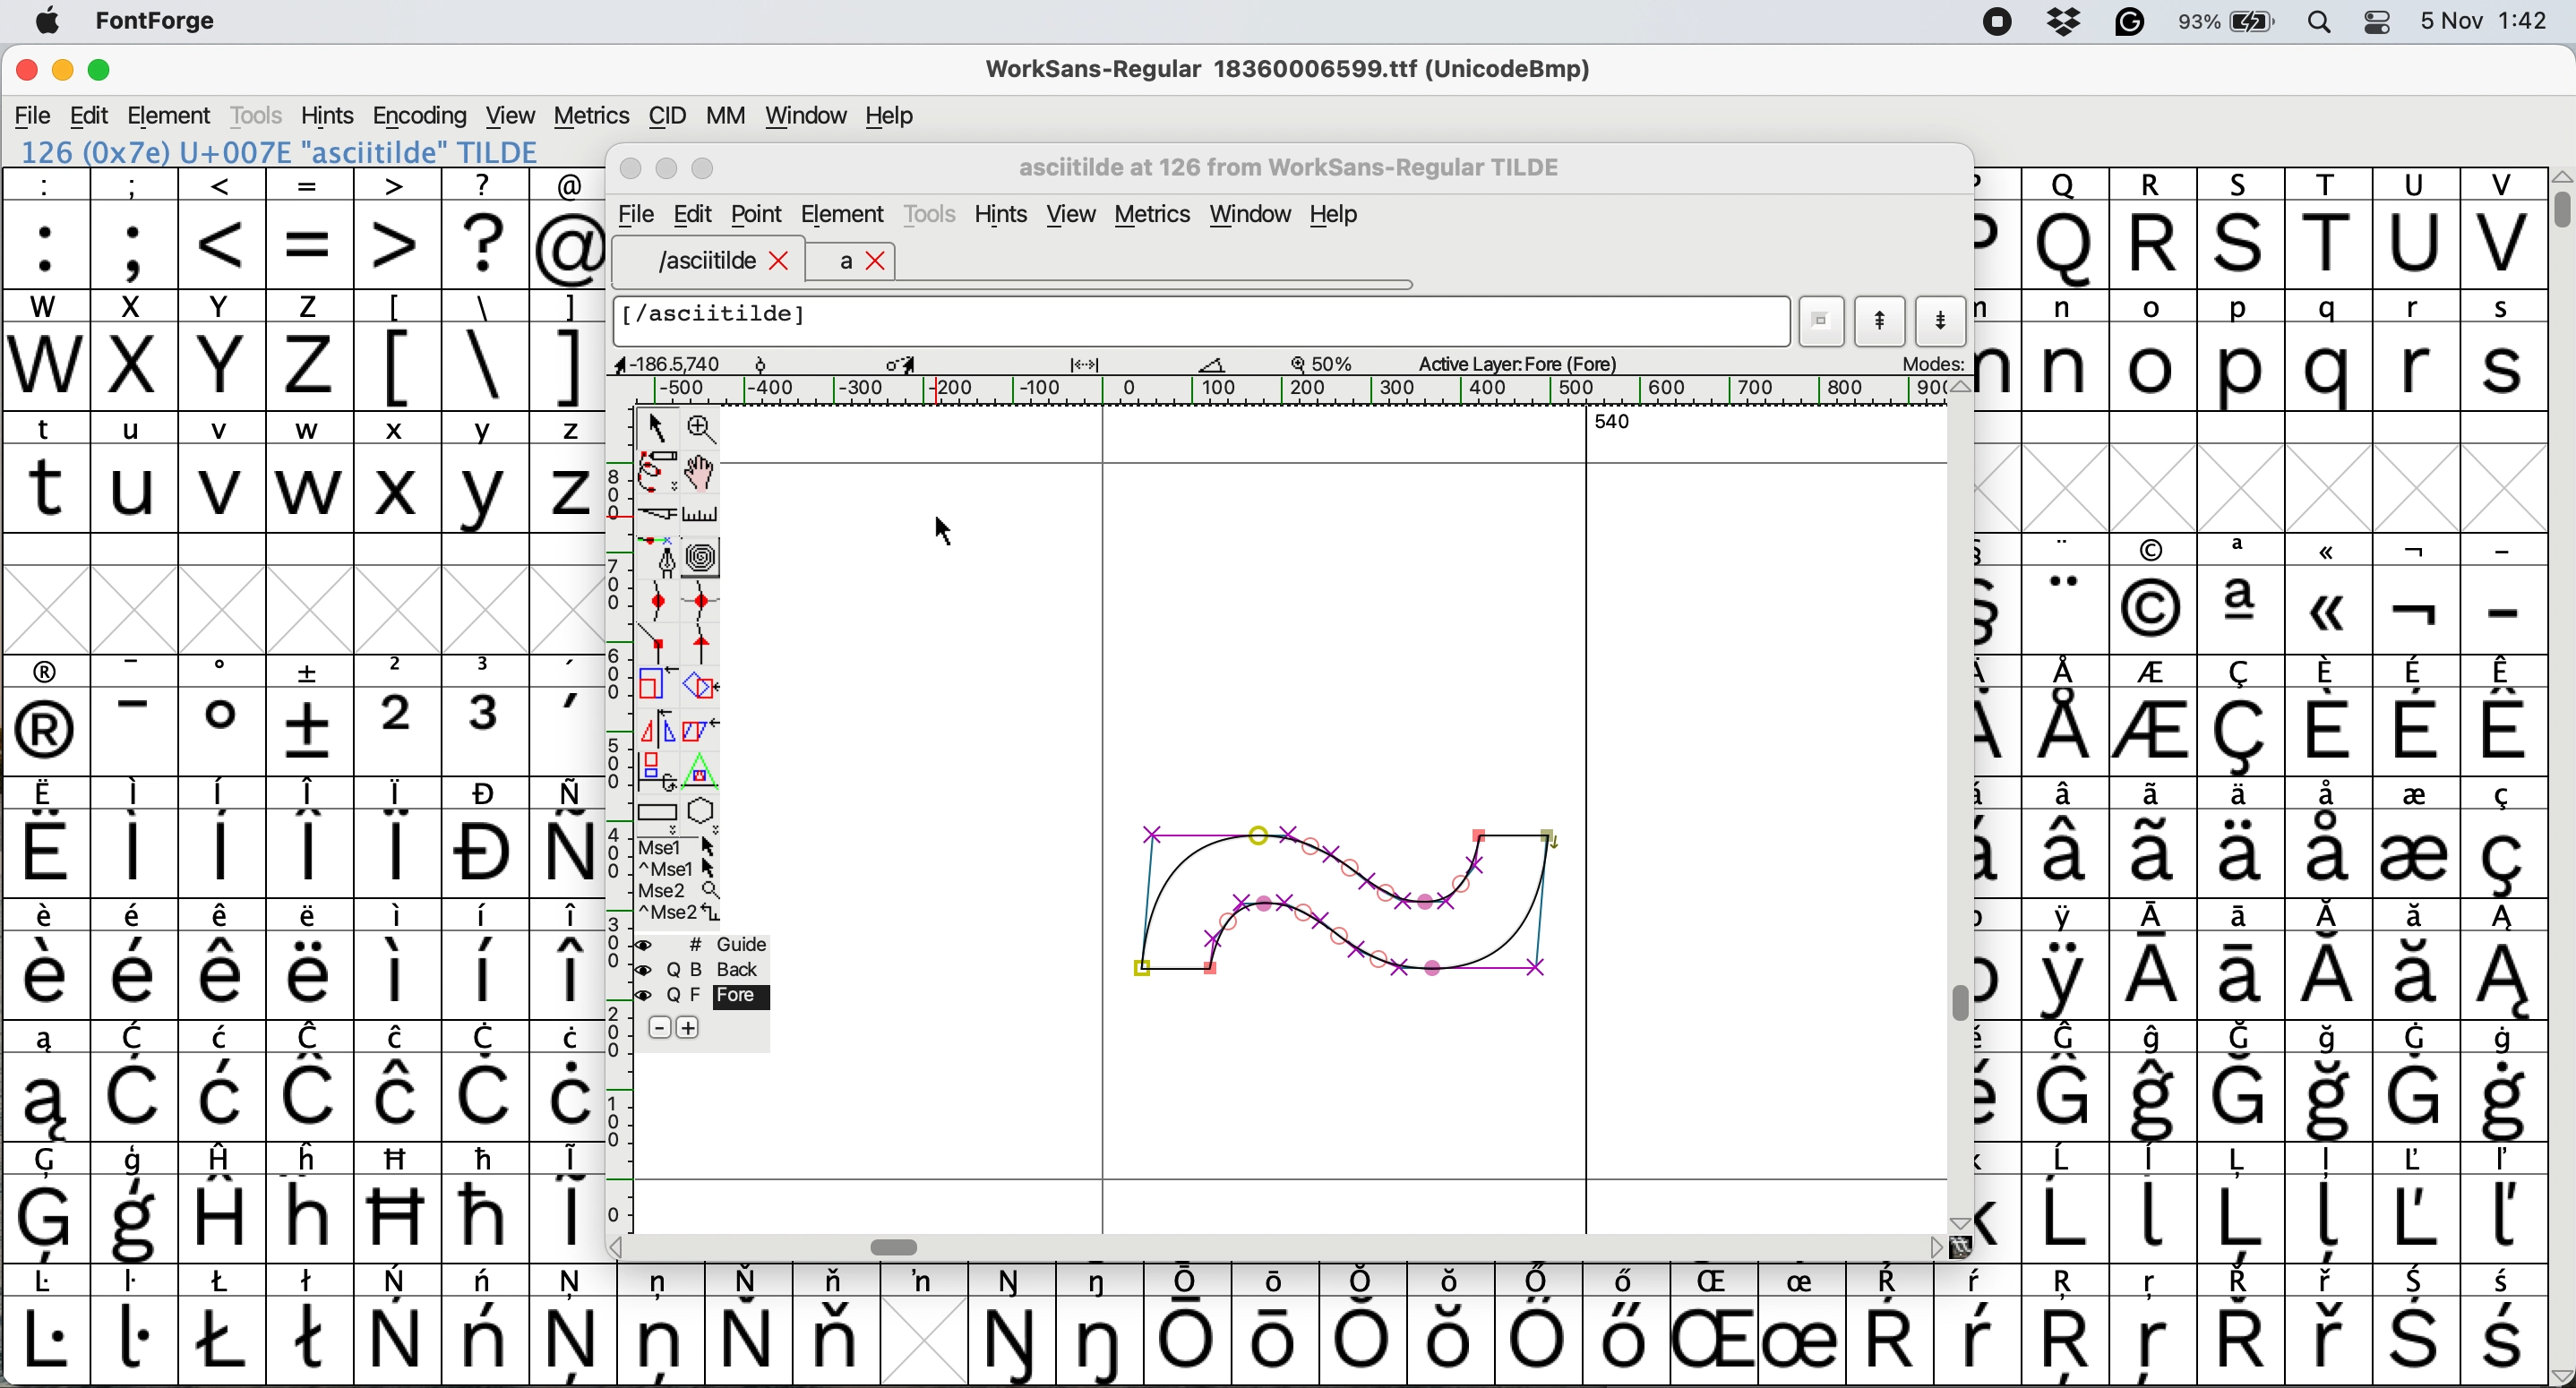 This screenshot has width=2576, height=1388. What do you see at coordinates (2235, 21) in the screenshot?
I see `battery` at bounding box center [2235, 21].